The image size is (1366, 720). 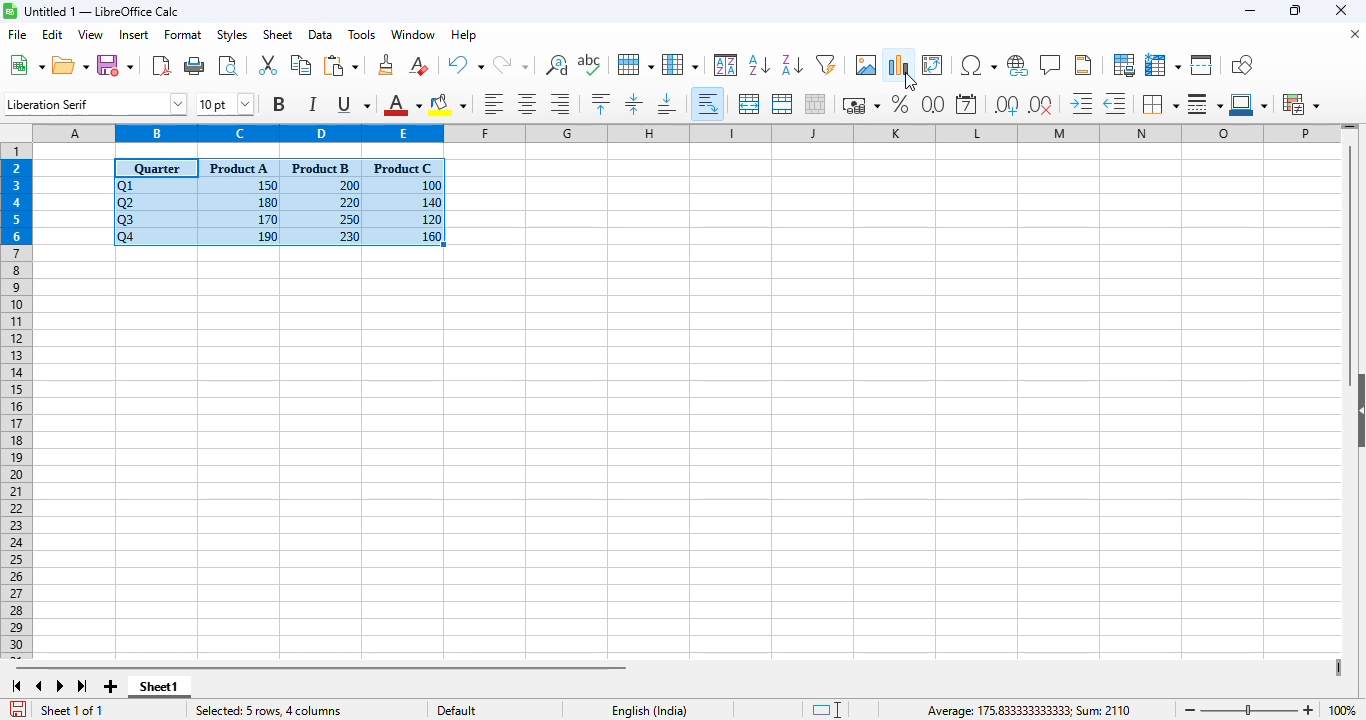 I want to click on export directly as PDF, so click(x=161, y=64).